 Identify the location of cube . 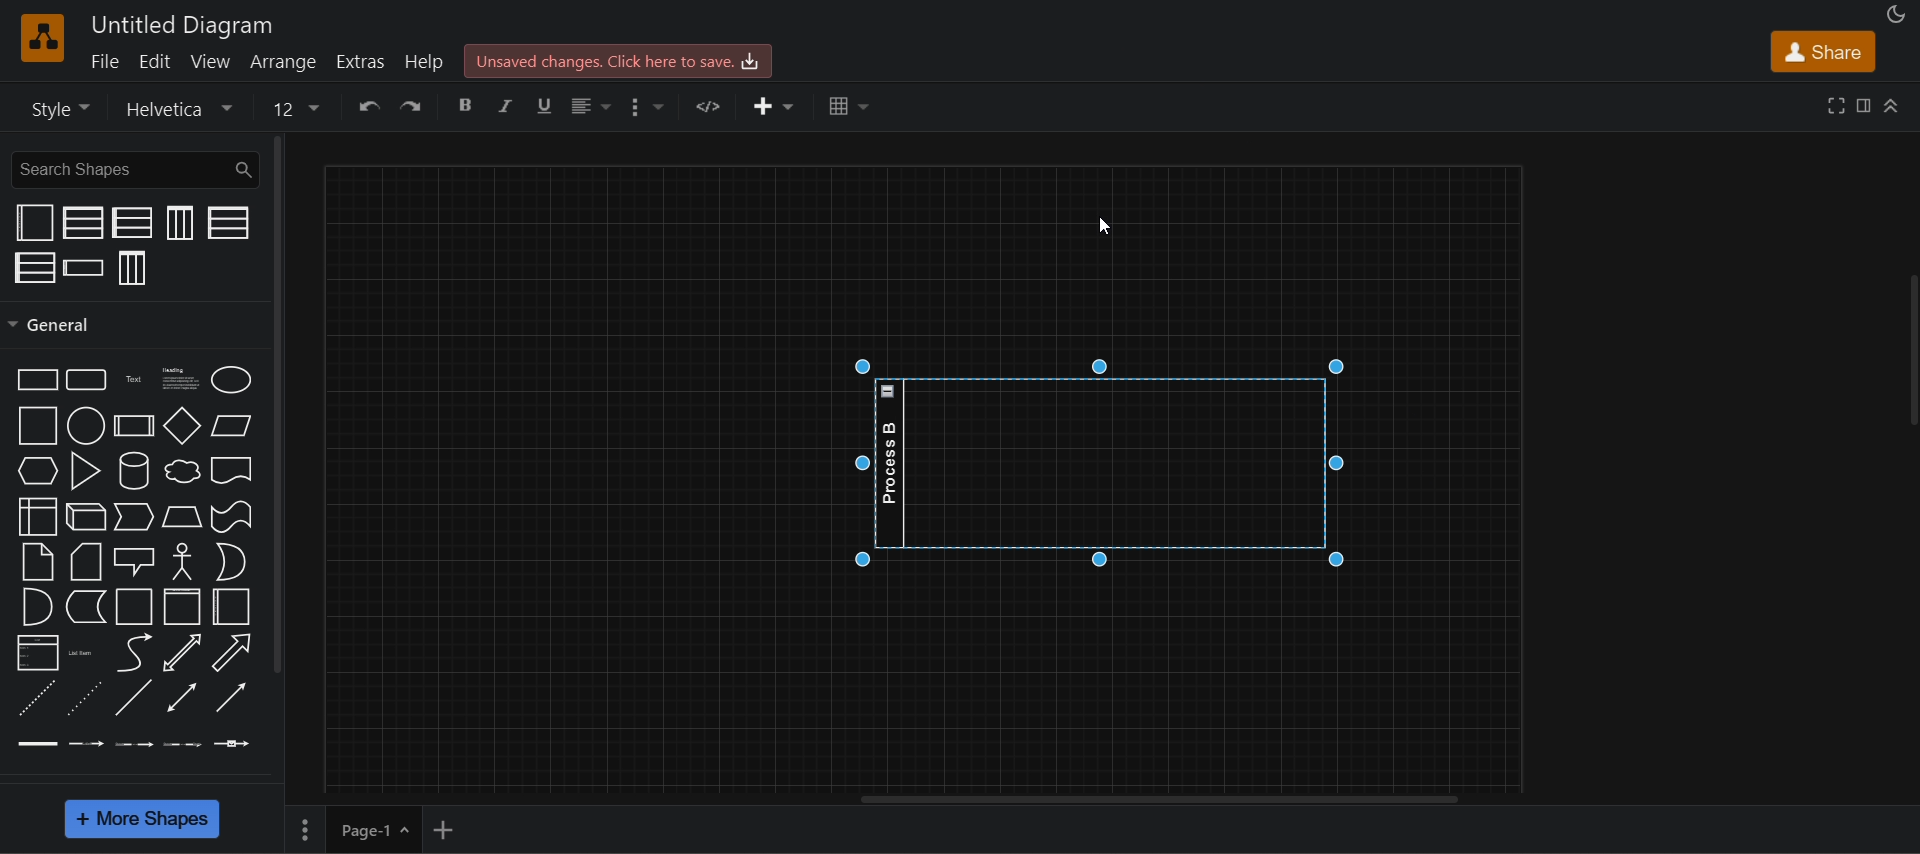
(84, 517).